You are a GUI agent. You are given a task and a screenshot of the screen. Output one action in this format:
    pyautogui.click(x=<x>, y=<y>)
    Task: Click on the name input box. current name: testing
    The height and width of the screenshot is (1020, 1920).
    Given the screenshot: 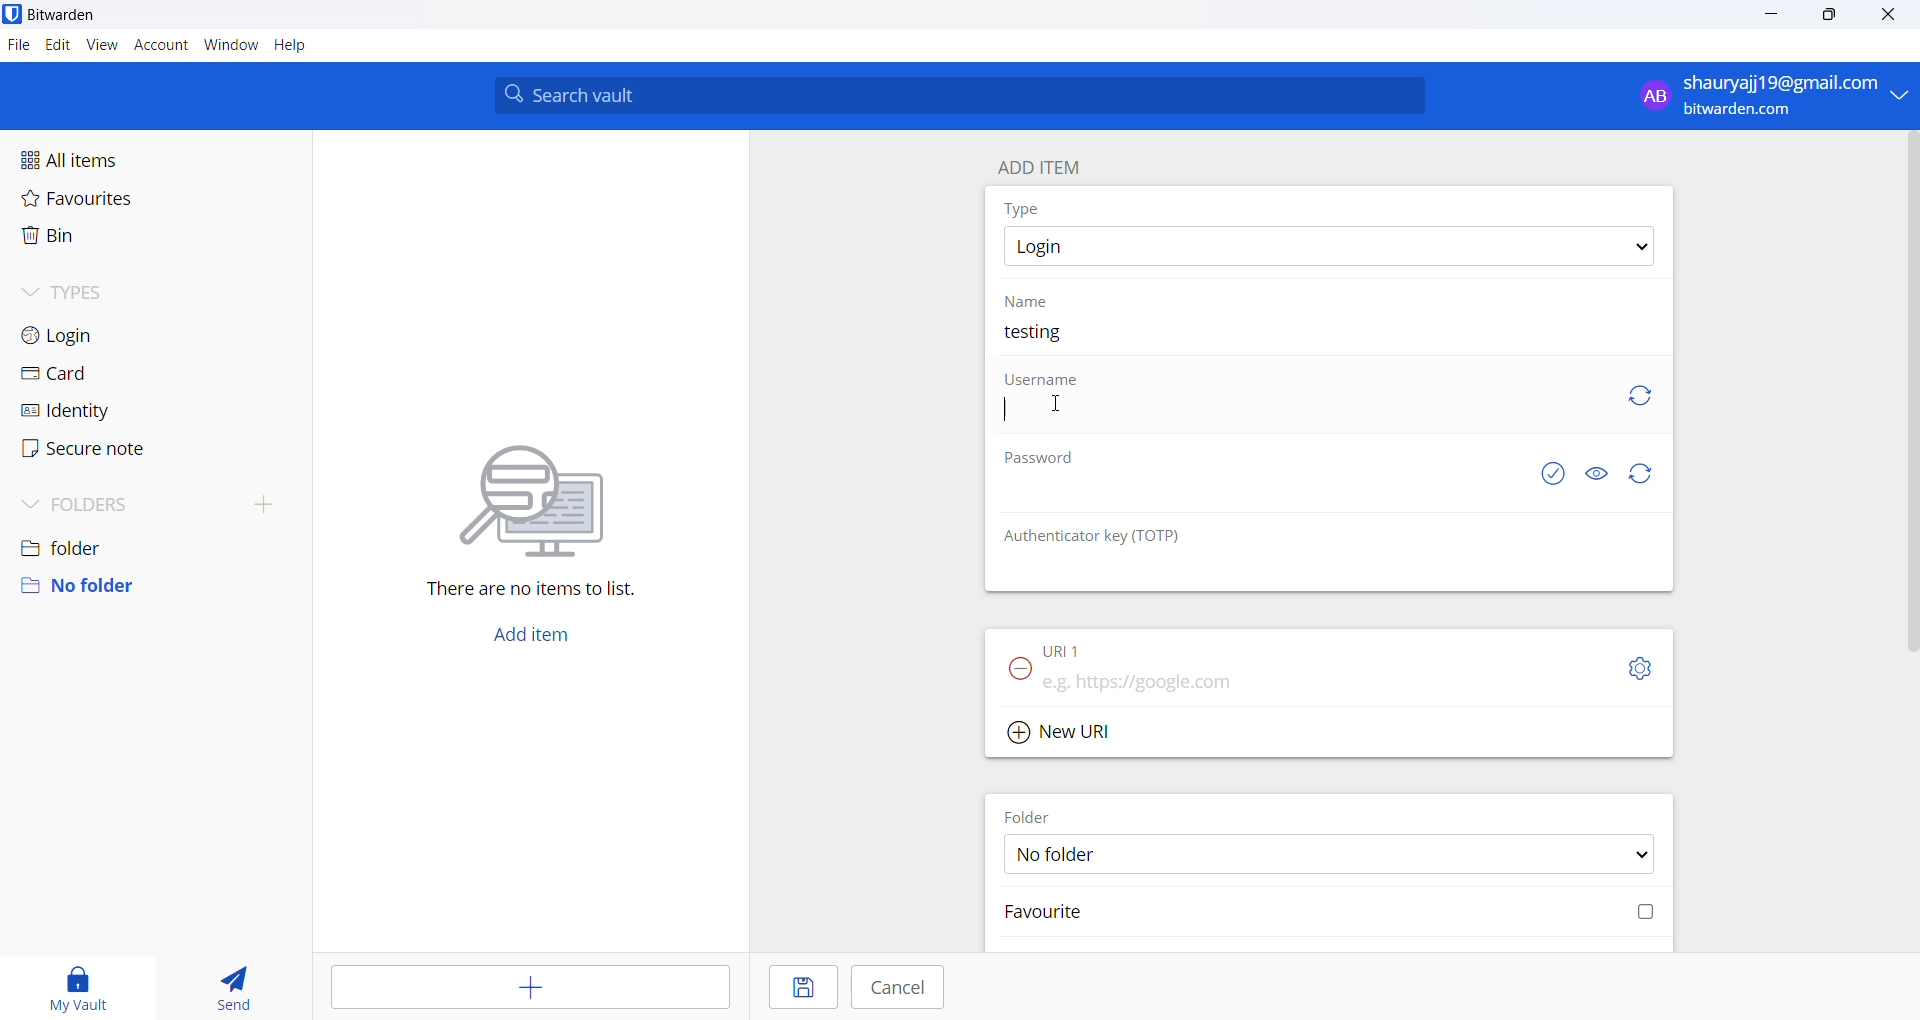 What is the action you would take?
    pyautogui.click(x=1331, y=342)
    